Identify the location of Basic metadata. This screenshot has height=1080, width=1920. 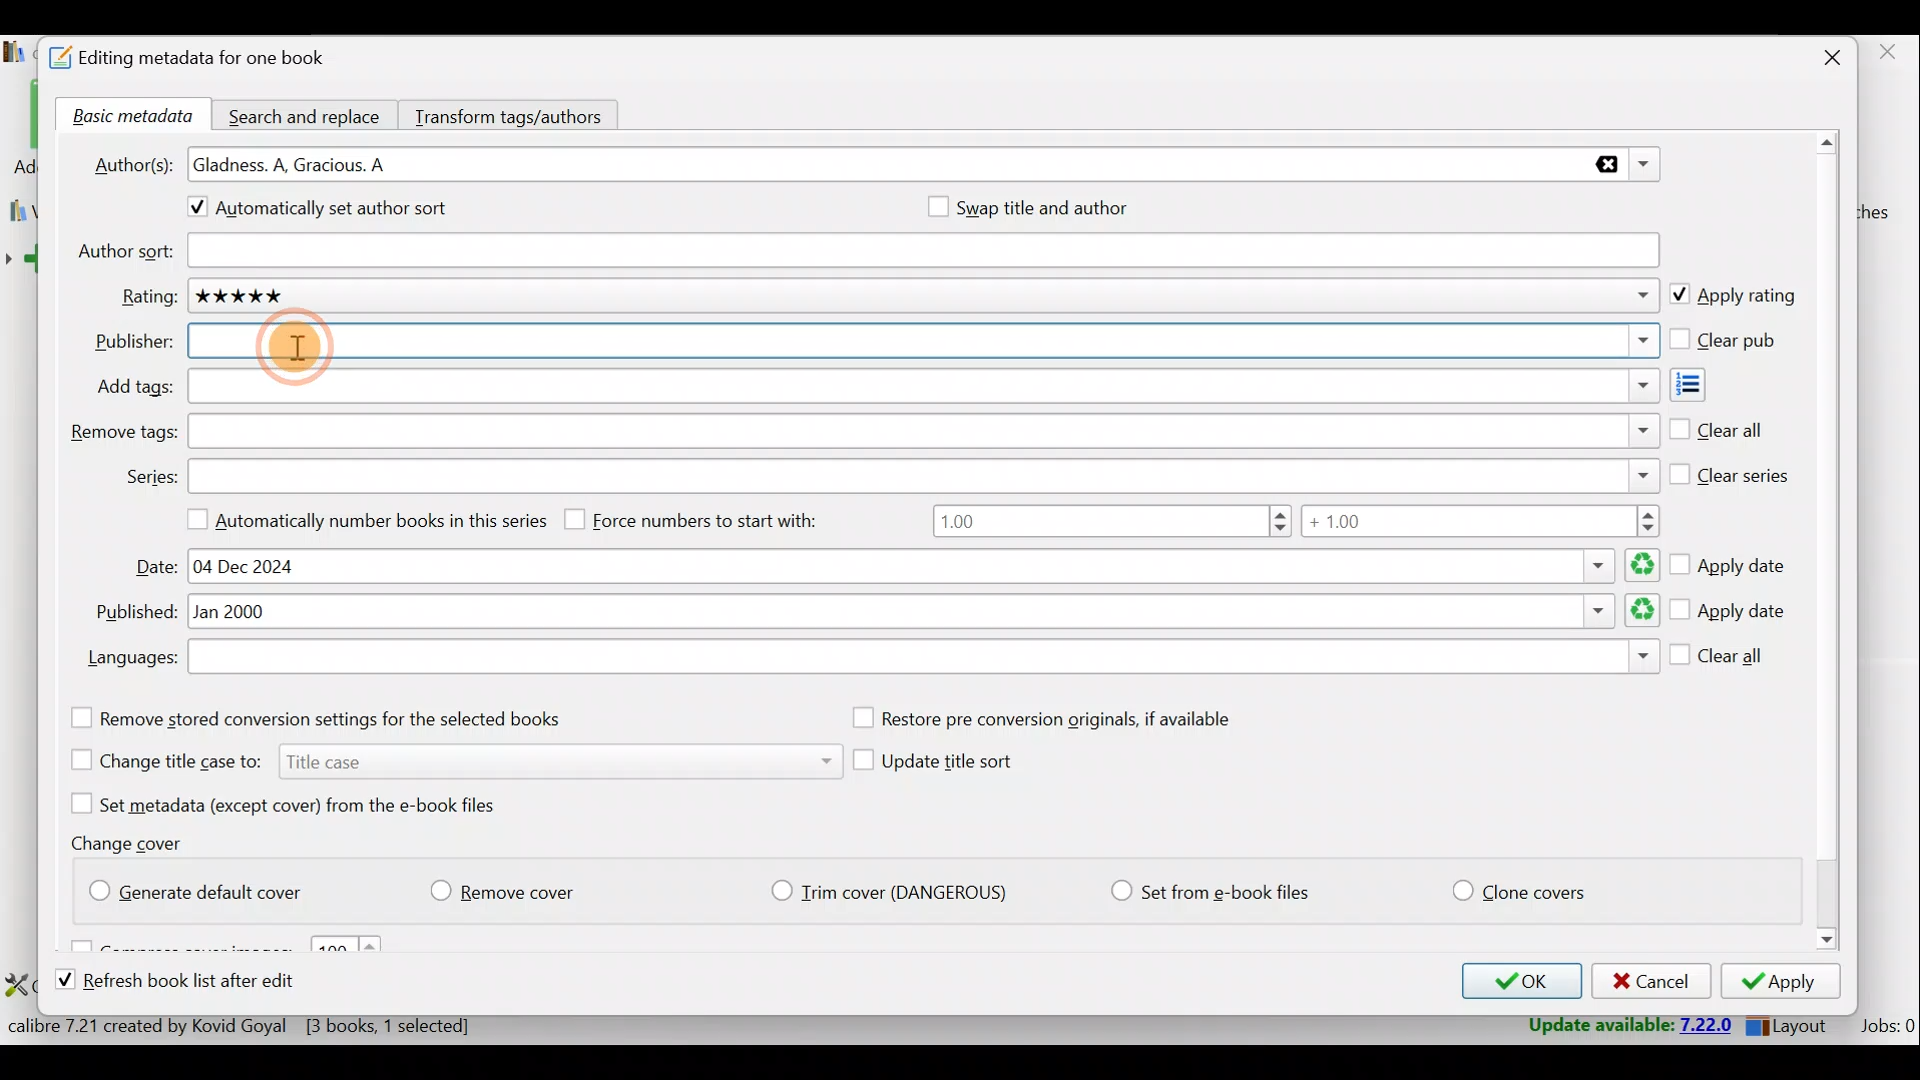
(127, 117).